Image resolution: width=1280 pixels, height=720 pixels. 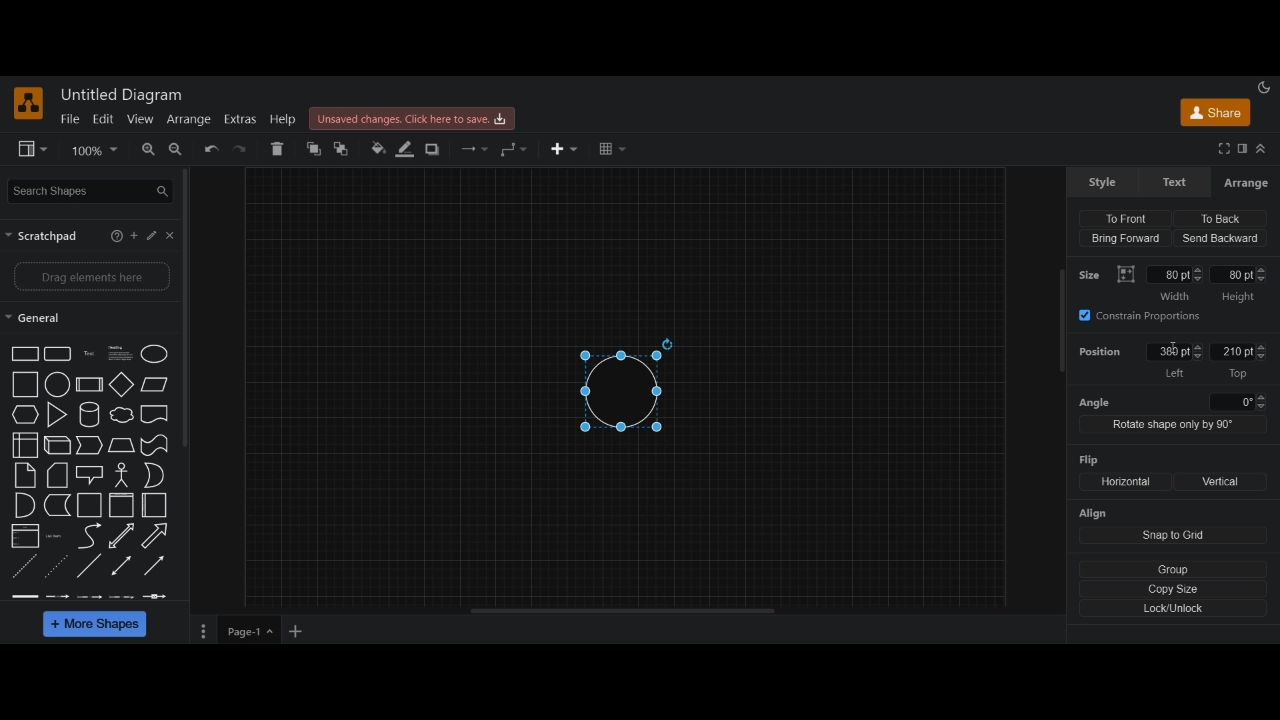 What do you see at coordinates (156, 354) in the screenshot?
I see `Circle` at bounding box center [156, 354].